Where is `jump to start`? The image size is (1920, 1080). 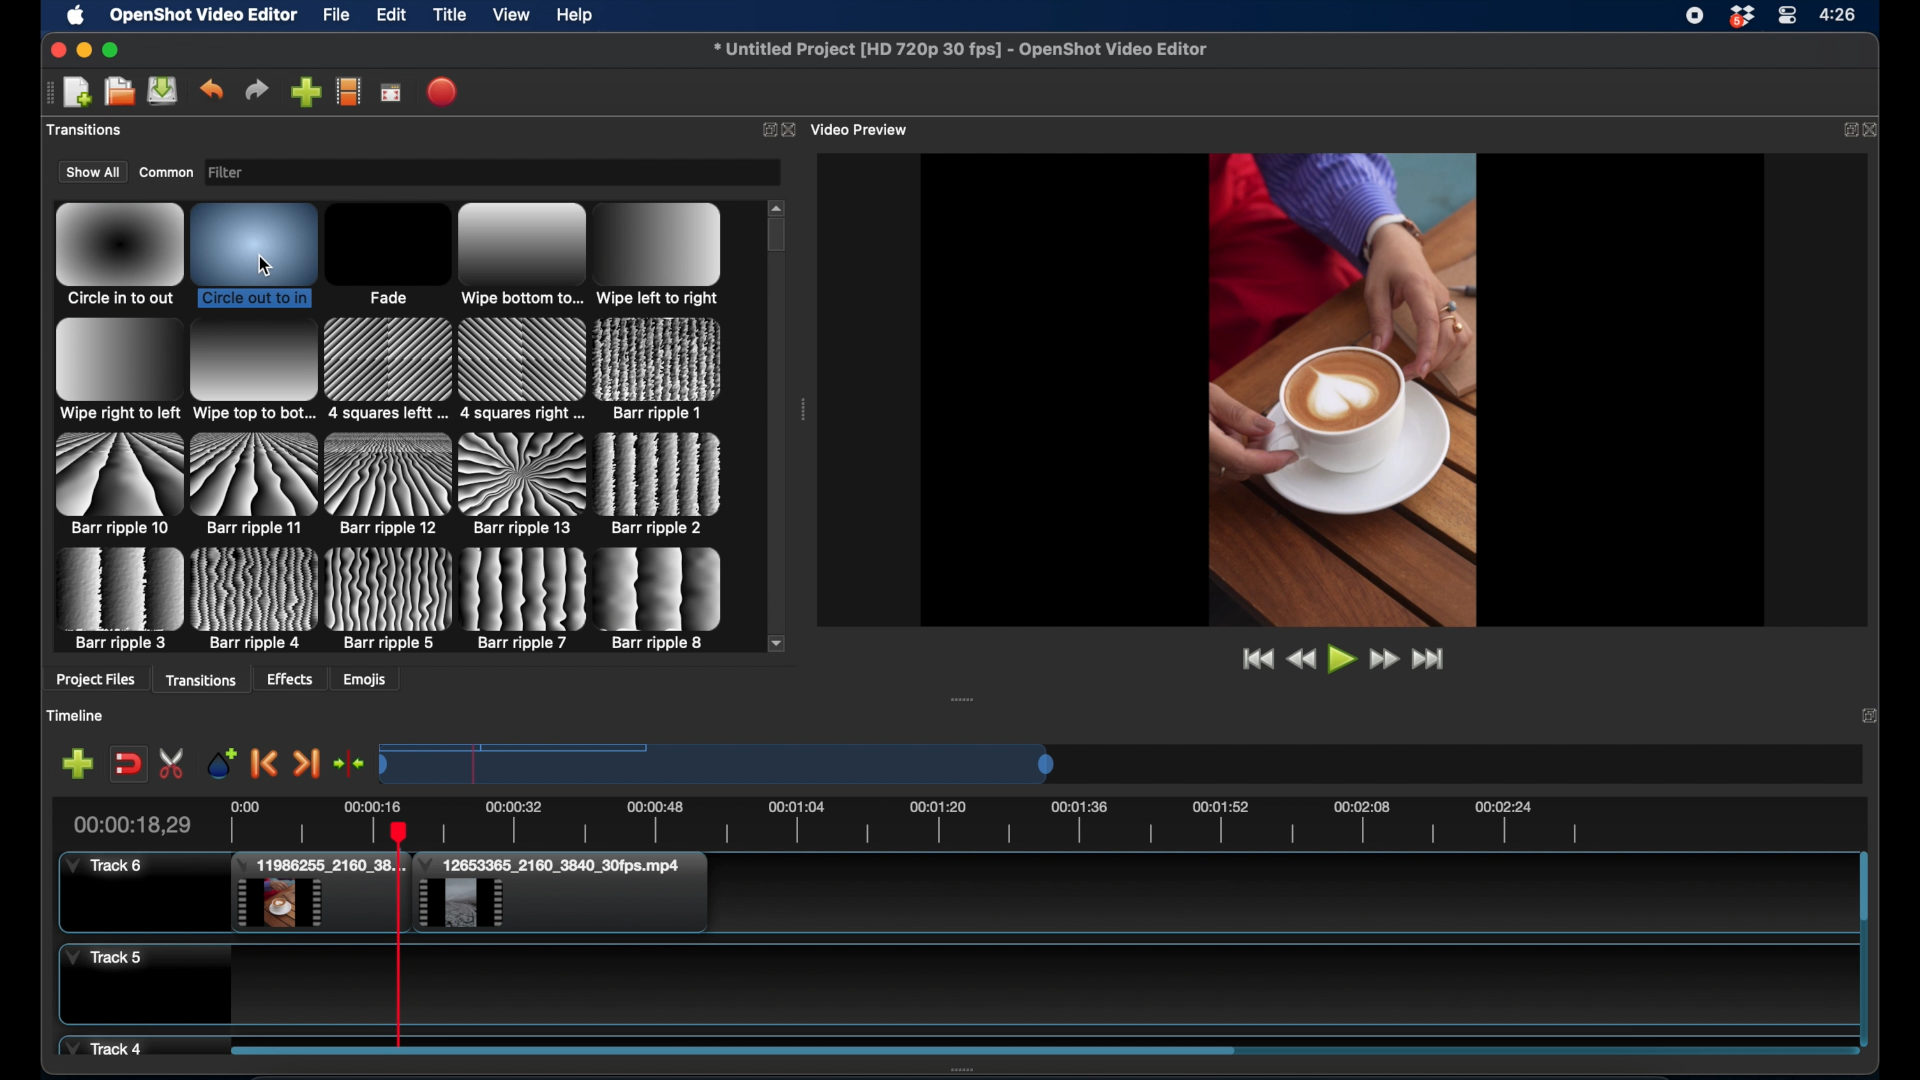 jump to start is located at coordinates (1254, 658).